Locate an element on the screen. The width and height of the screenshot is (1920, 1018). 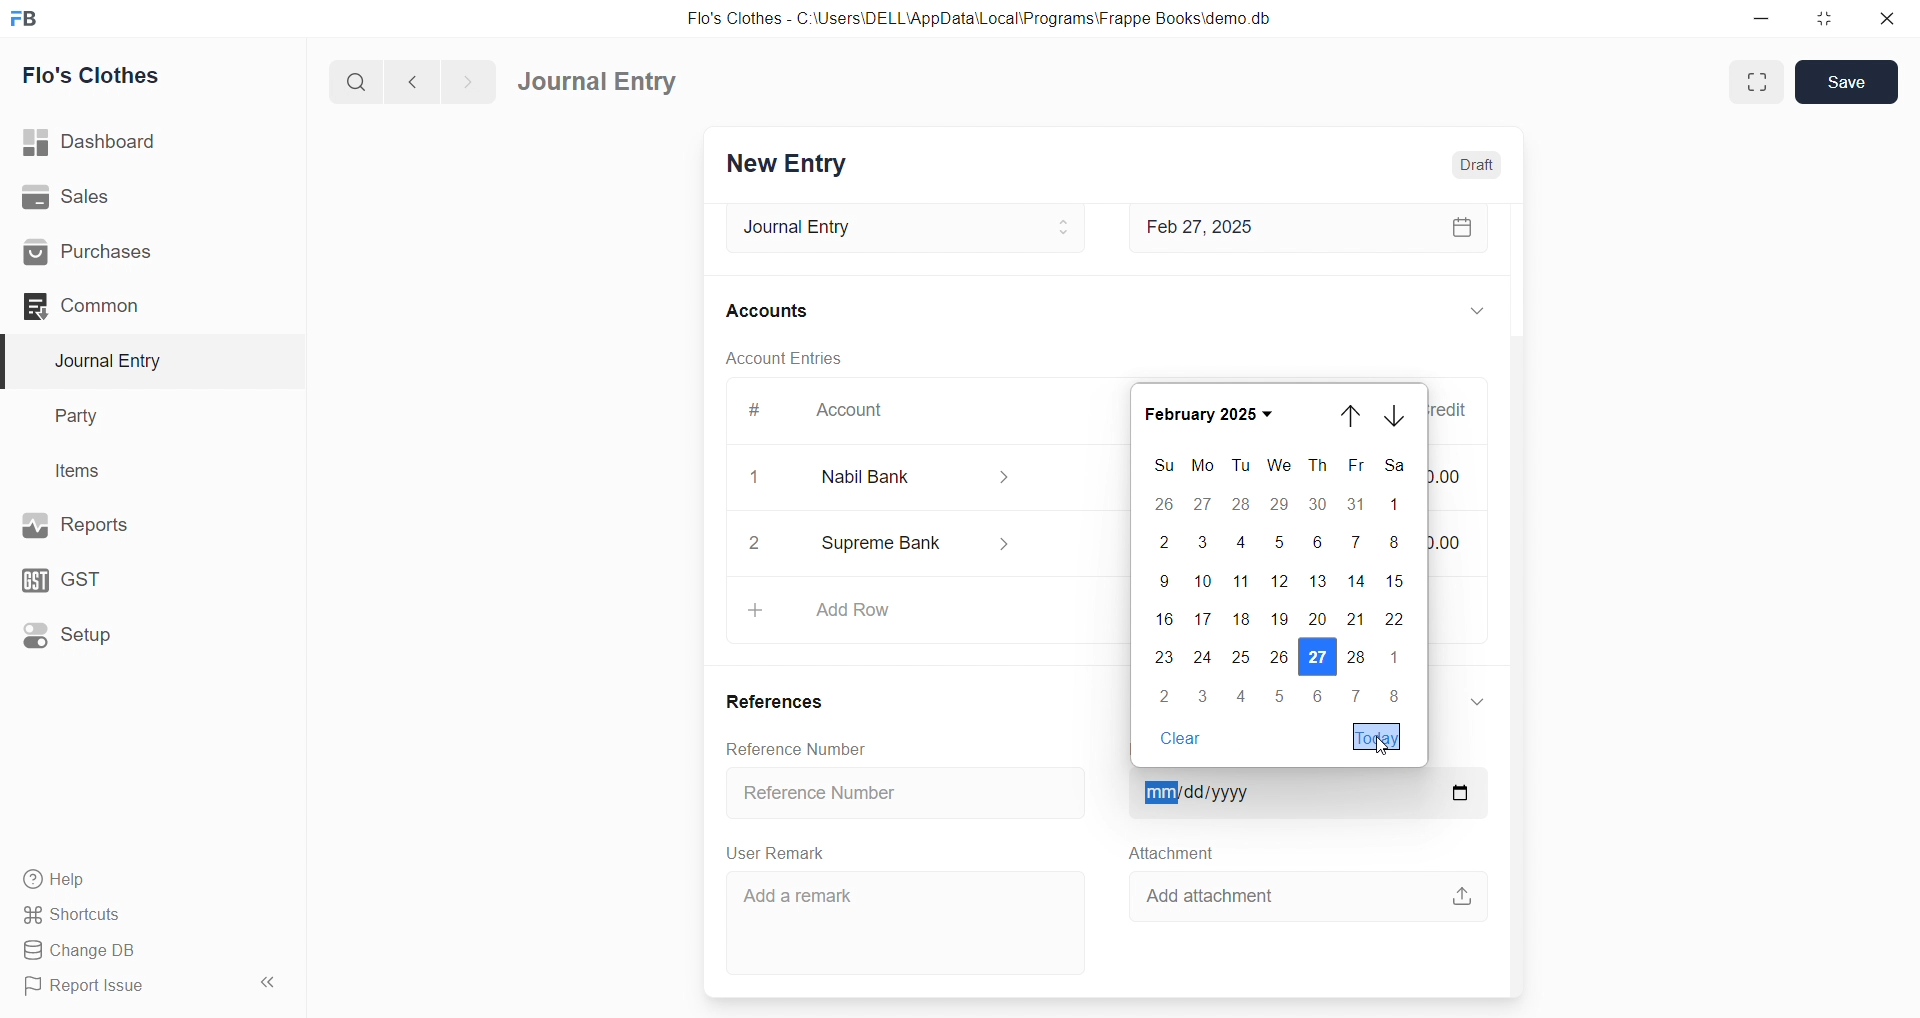
MO is located at coordinates (1204, 466).